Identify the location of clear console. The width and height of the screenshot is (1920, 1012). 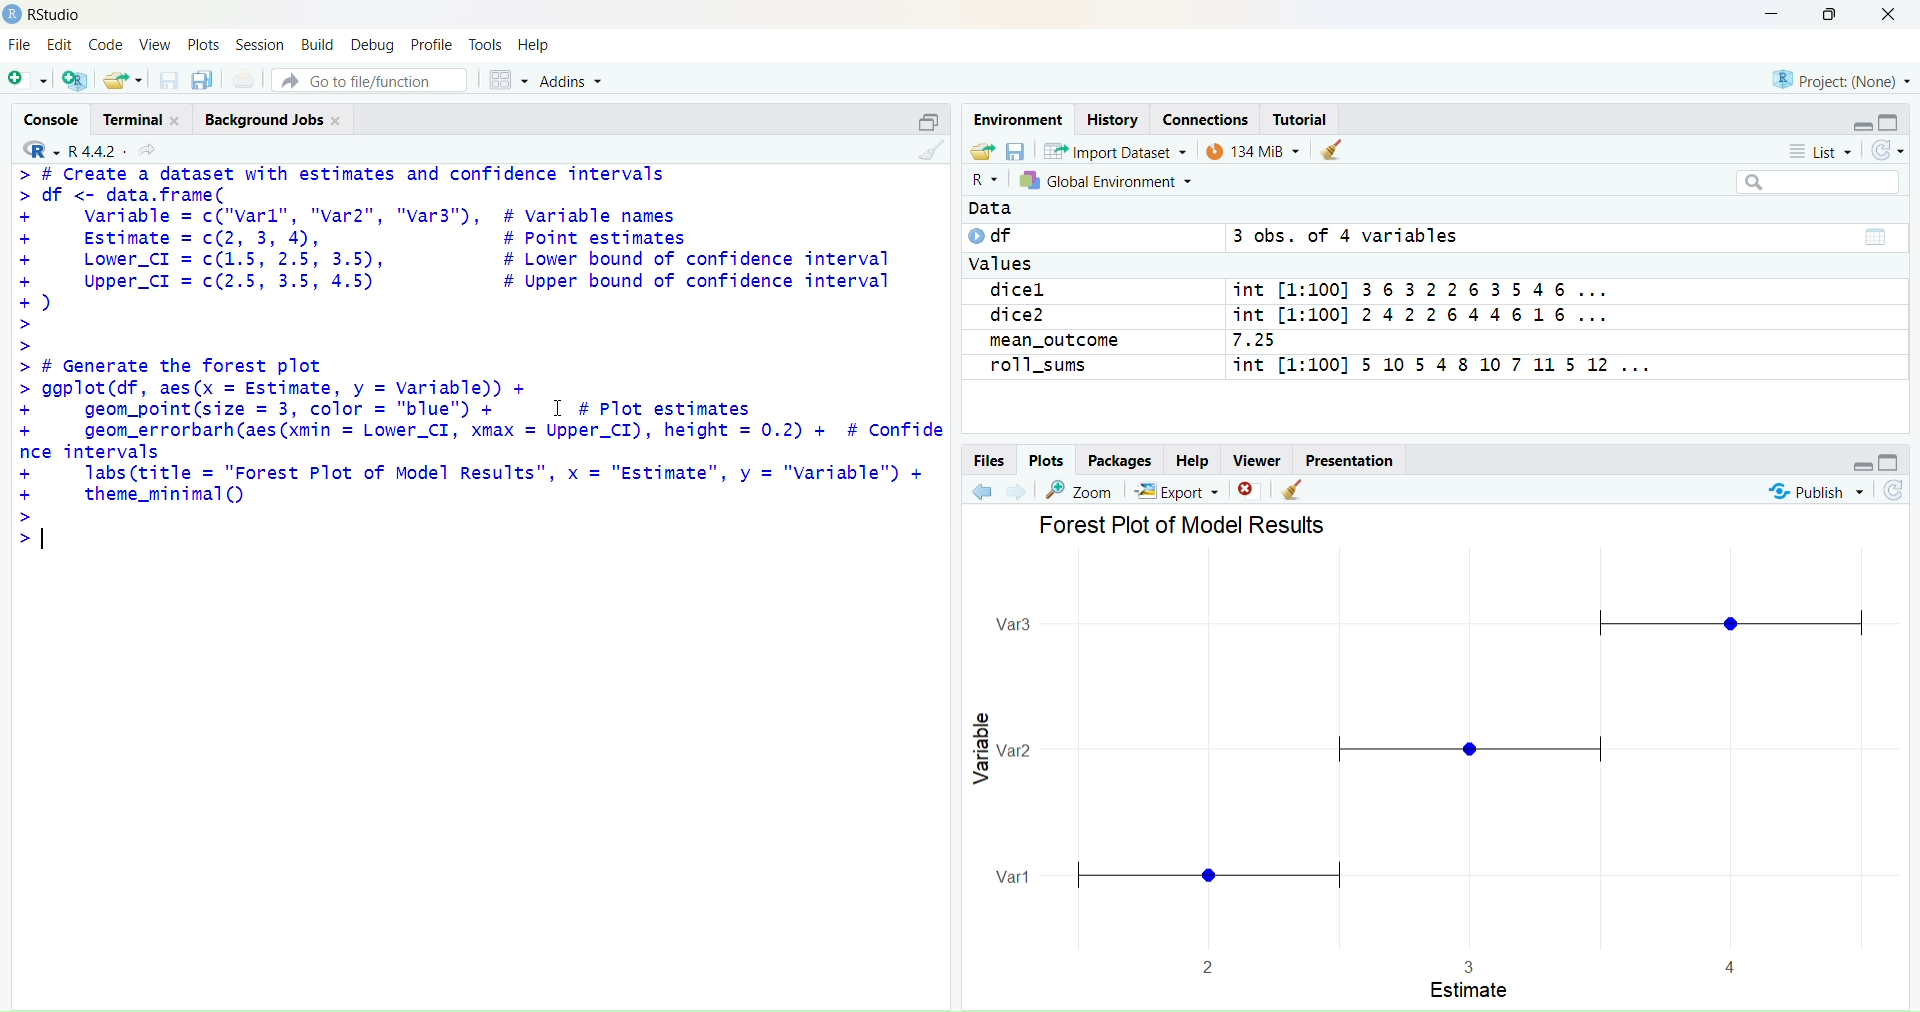
(931, 150).